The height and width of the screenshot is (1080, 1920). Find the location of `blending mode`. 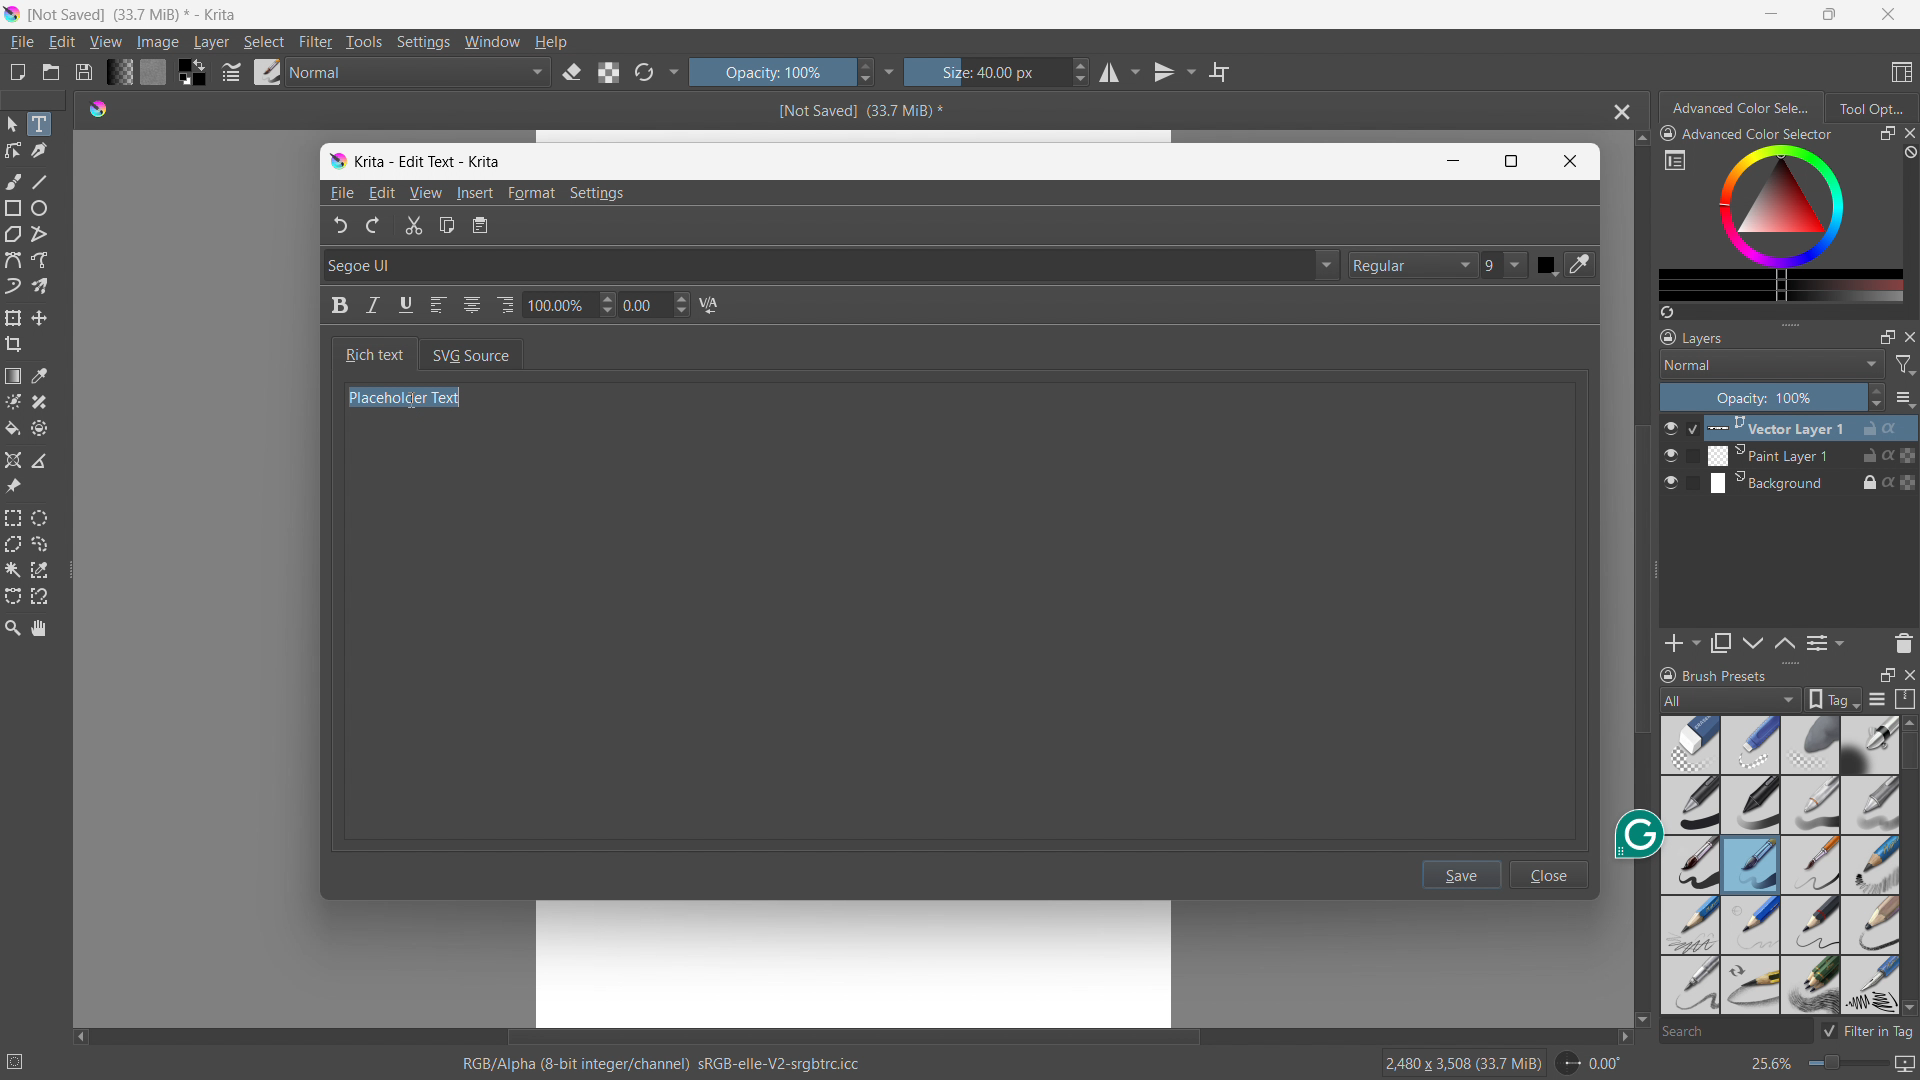

blending mode is located at coordinates (1772, 364).